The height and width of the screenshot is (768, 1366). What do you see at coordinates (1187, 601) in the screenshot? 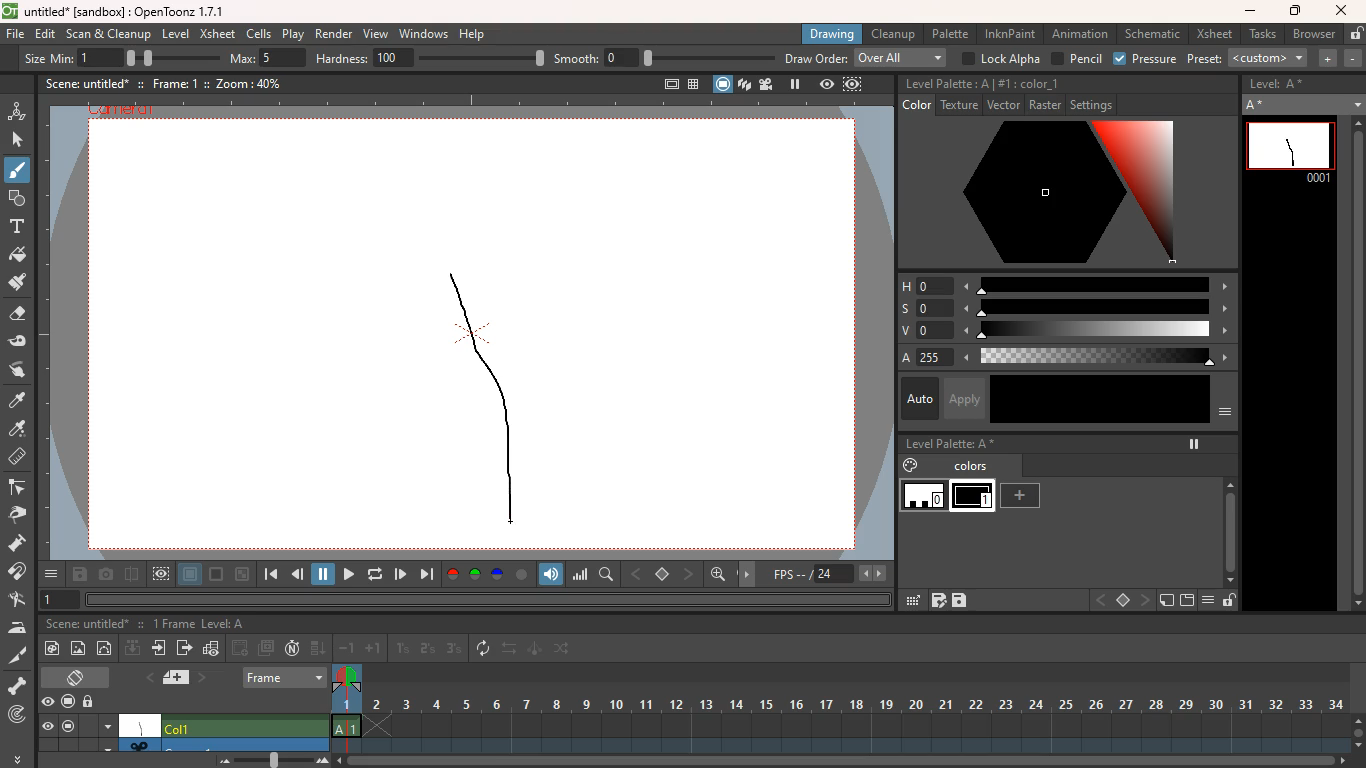
I see `screen` at bounding box center [1187, 601].